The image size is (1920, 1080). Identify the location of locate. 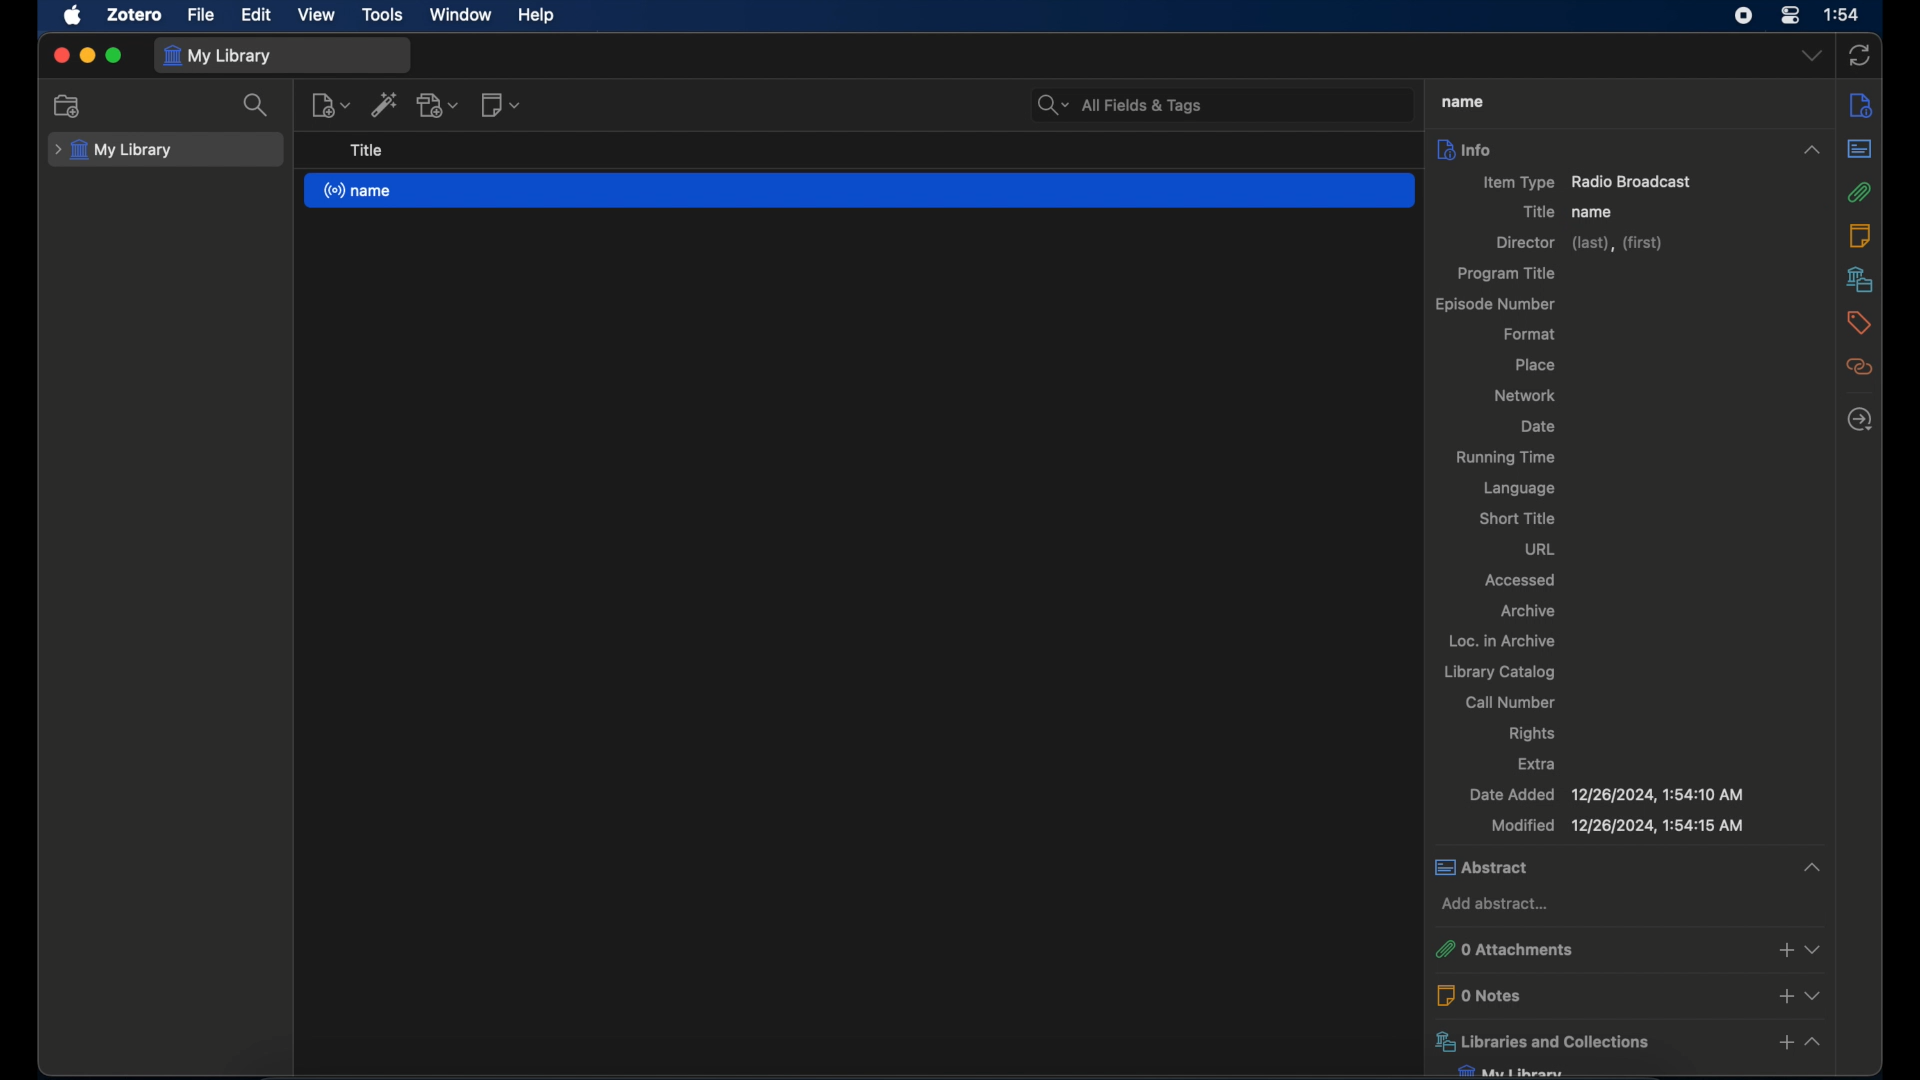
(1860, 419).